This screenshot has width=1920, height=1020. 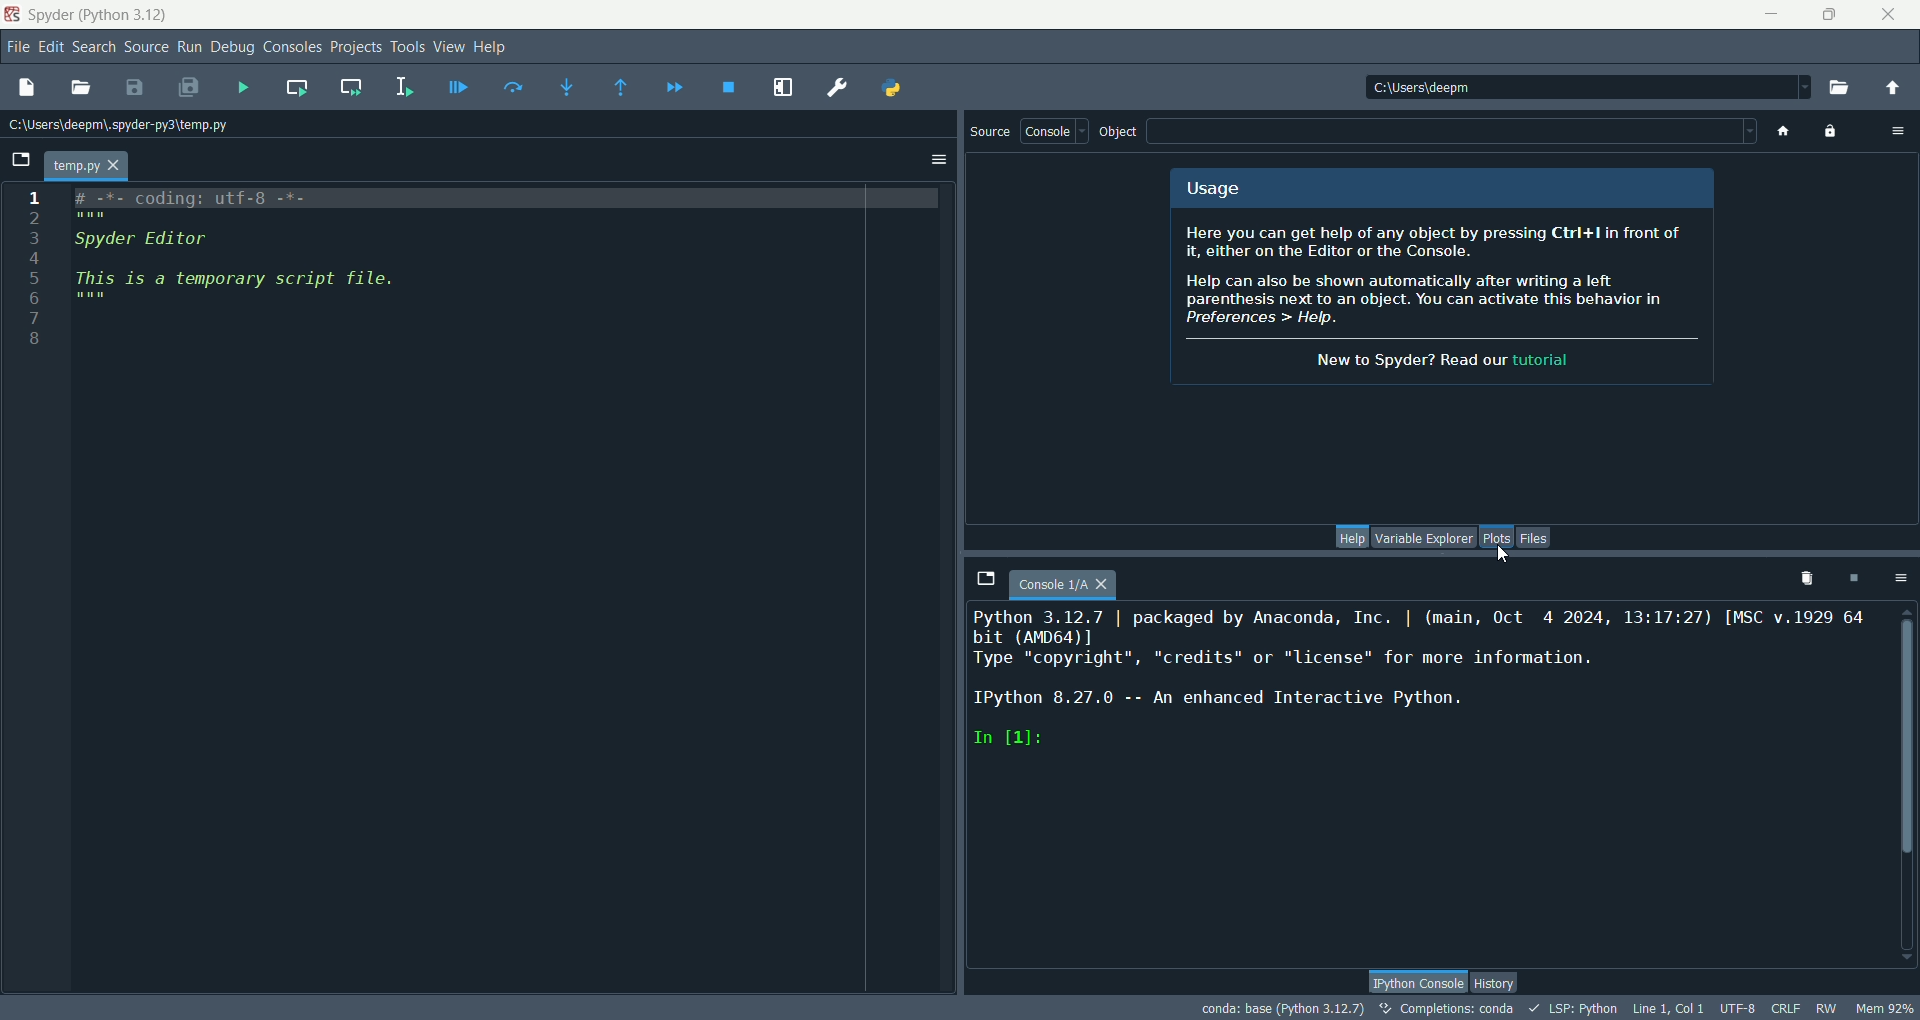 I want to click on run selection, so click(x=411, y=87).